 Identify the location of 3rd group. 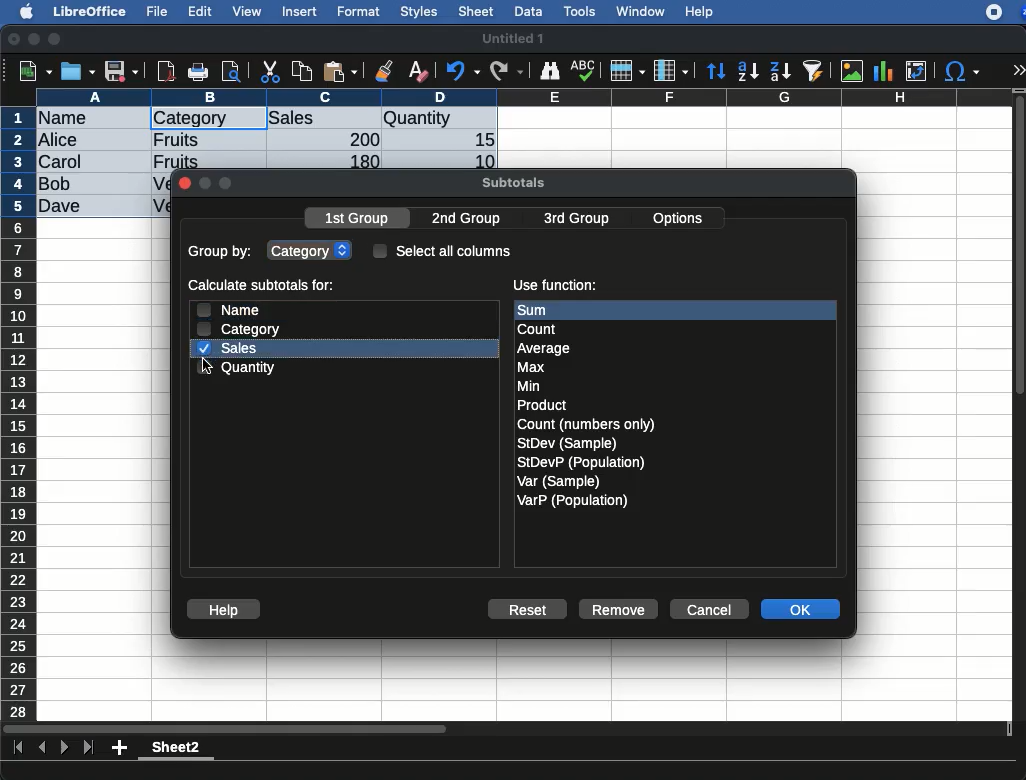
(576, 220).